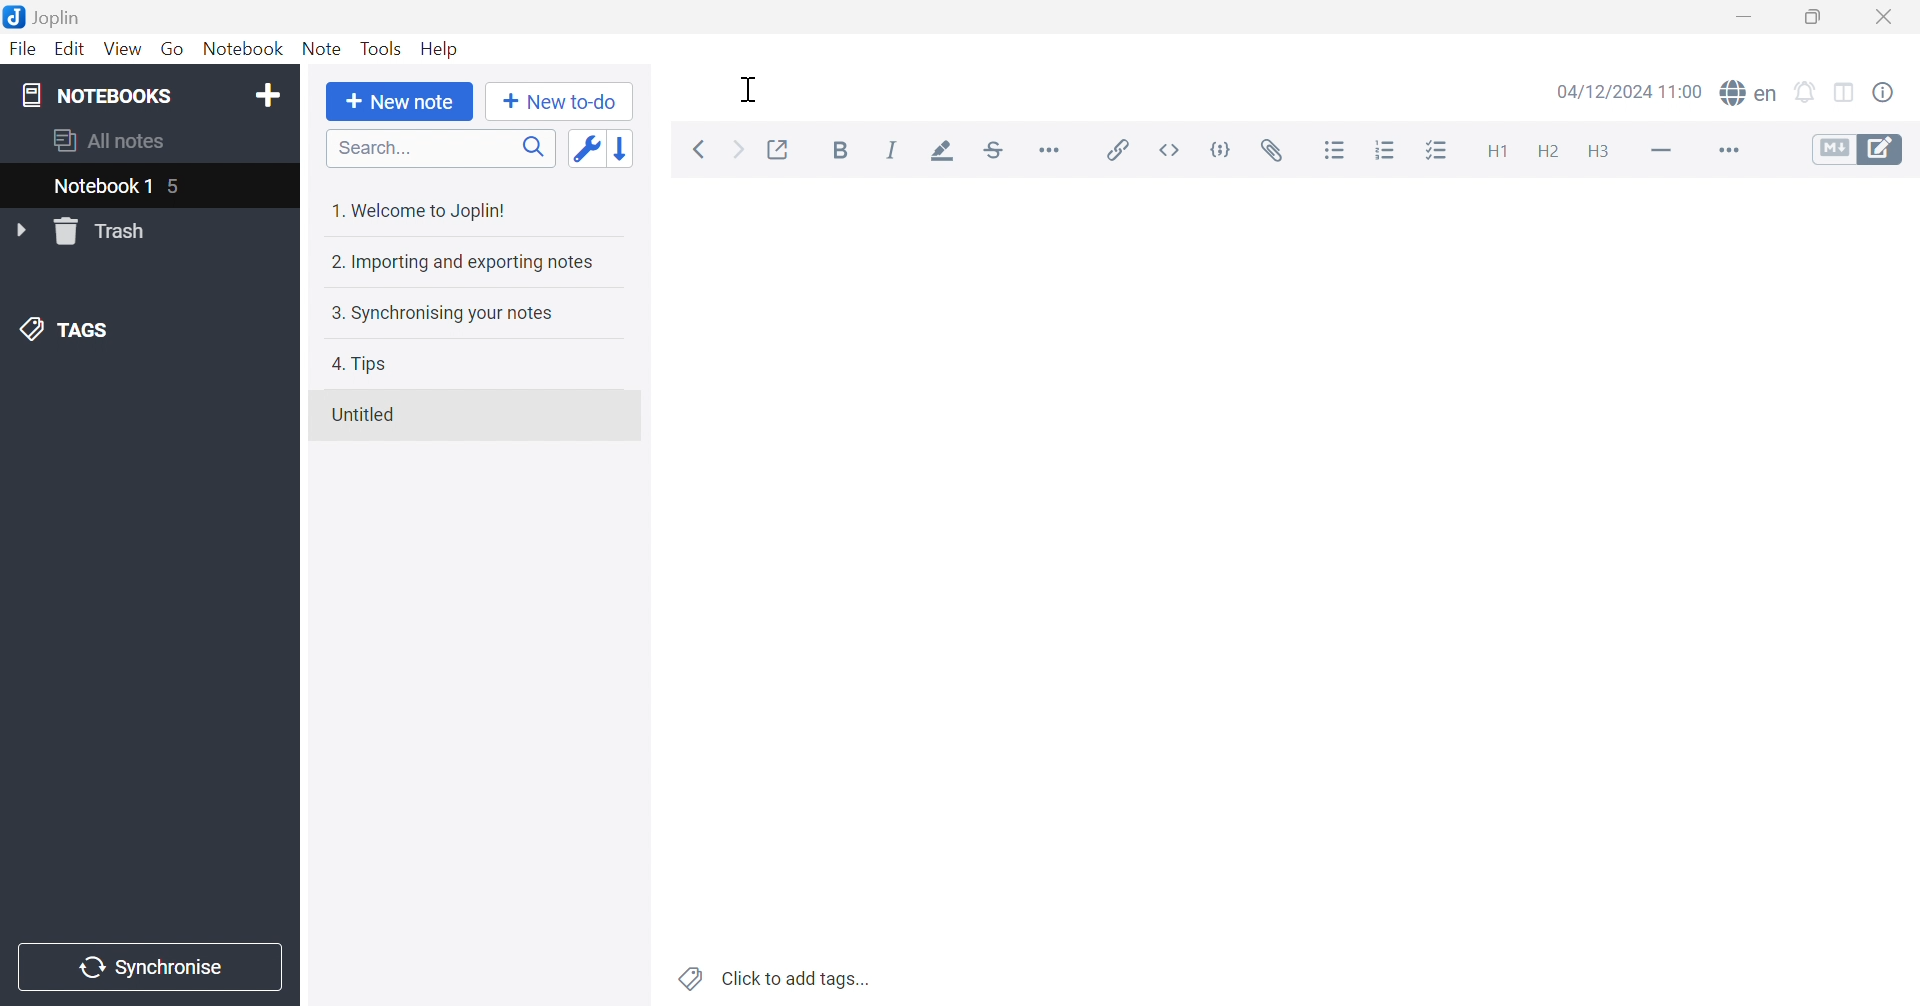 Image resolution: width=1920 pixels, height=1006 pixels. What do you see at coordinates (1625, 92) in the screenshot?
I see `04/12/2024` at bounding box center [1625, 92].